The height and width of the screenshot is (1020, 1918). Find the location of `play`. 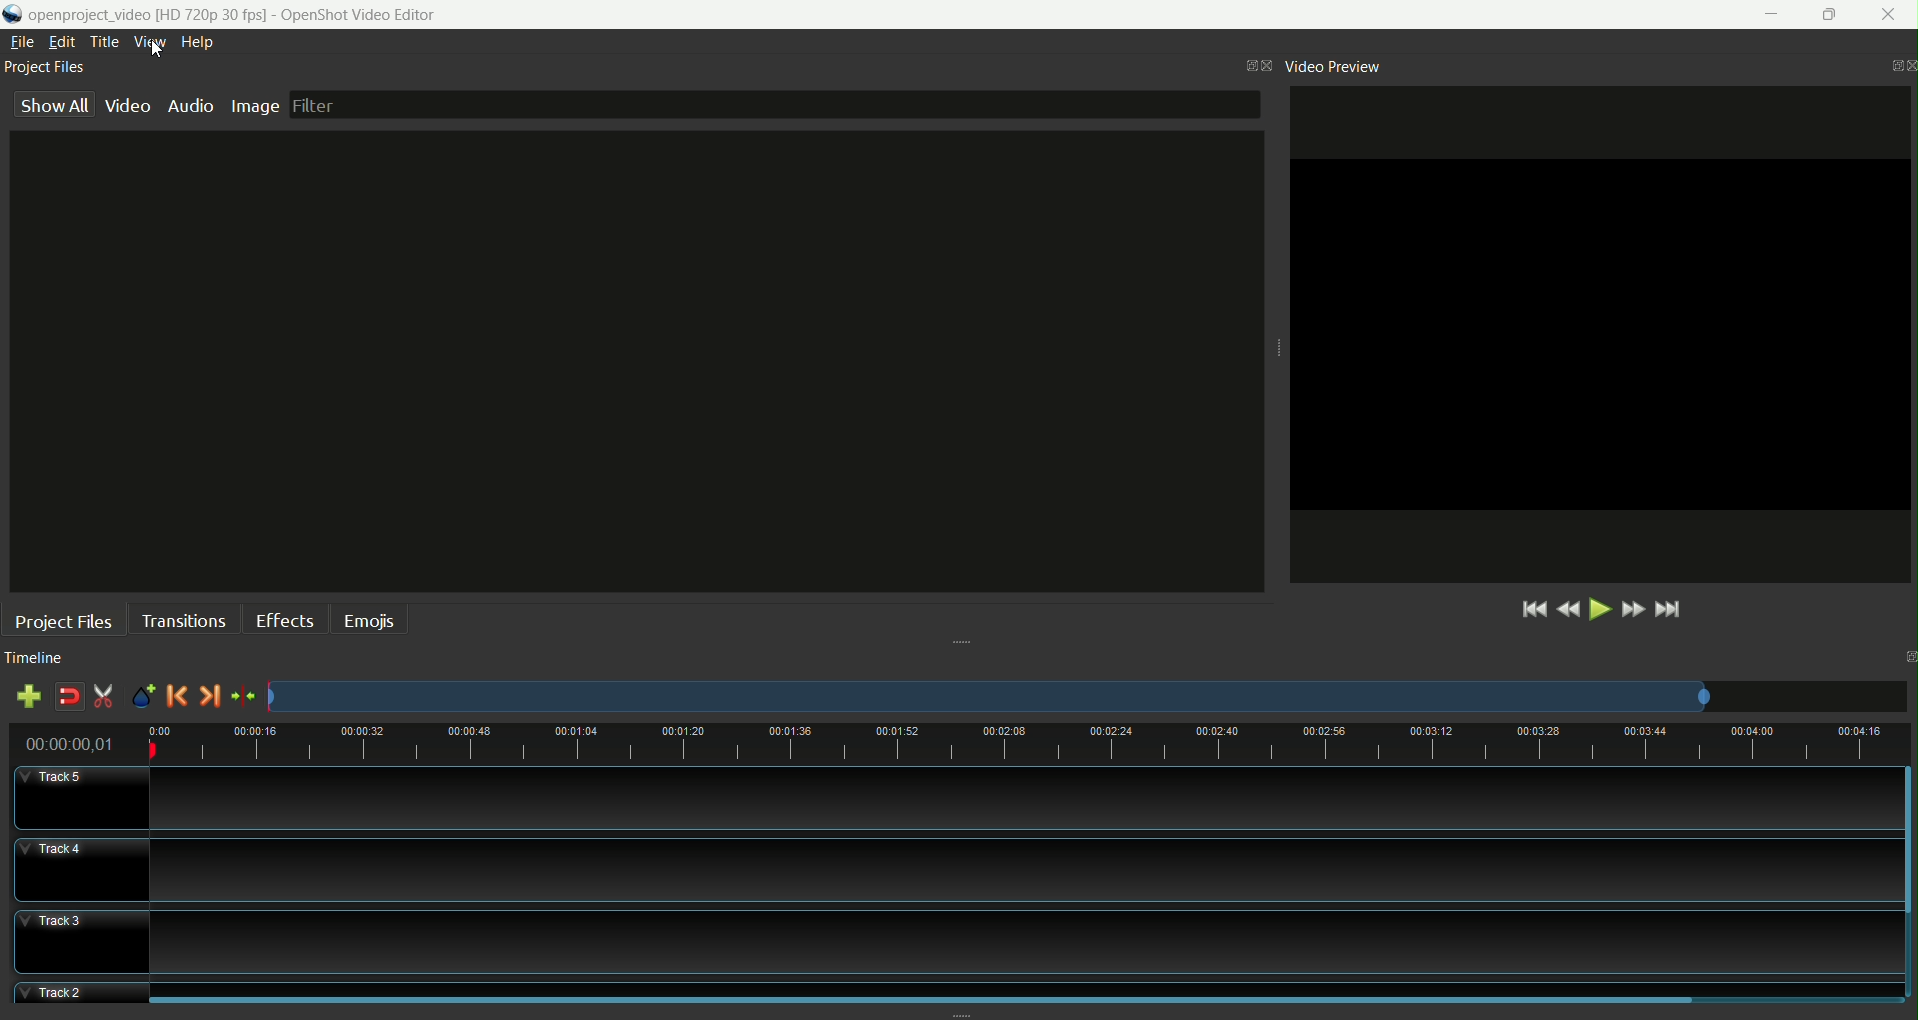

play is located at coordinates (1600, 611).